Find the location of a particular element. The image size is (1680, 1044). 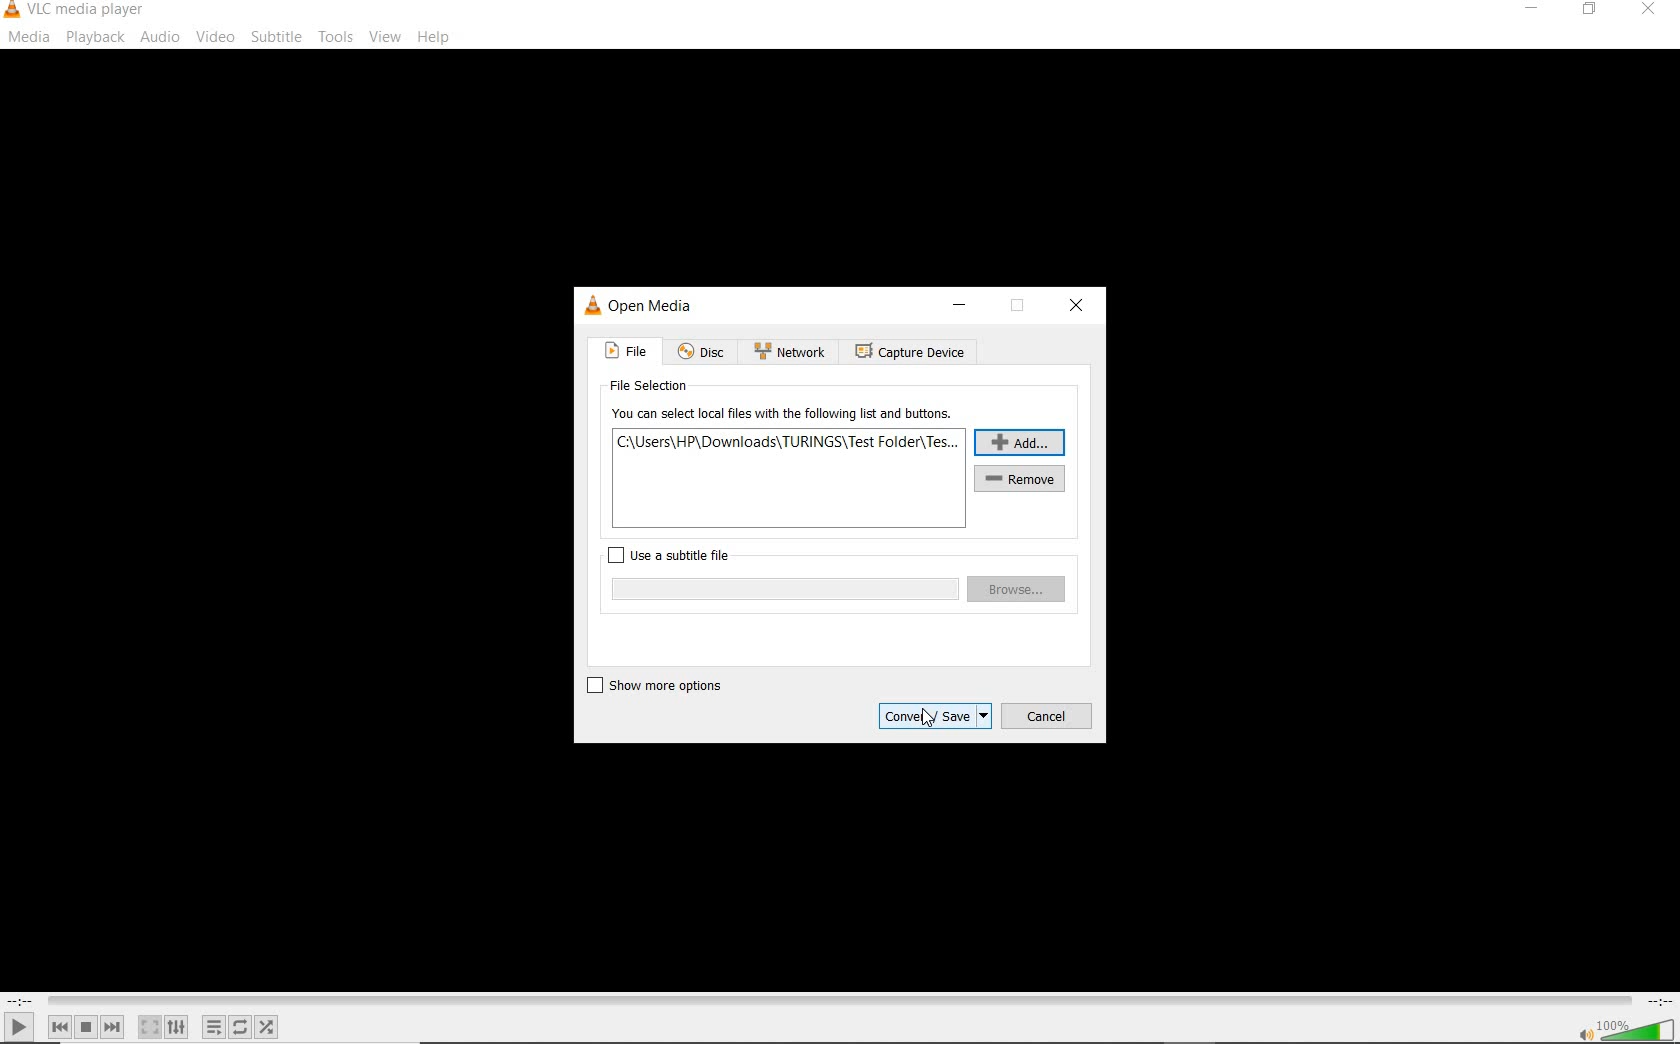

system name is located at coordinates (76, 11).